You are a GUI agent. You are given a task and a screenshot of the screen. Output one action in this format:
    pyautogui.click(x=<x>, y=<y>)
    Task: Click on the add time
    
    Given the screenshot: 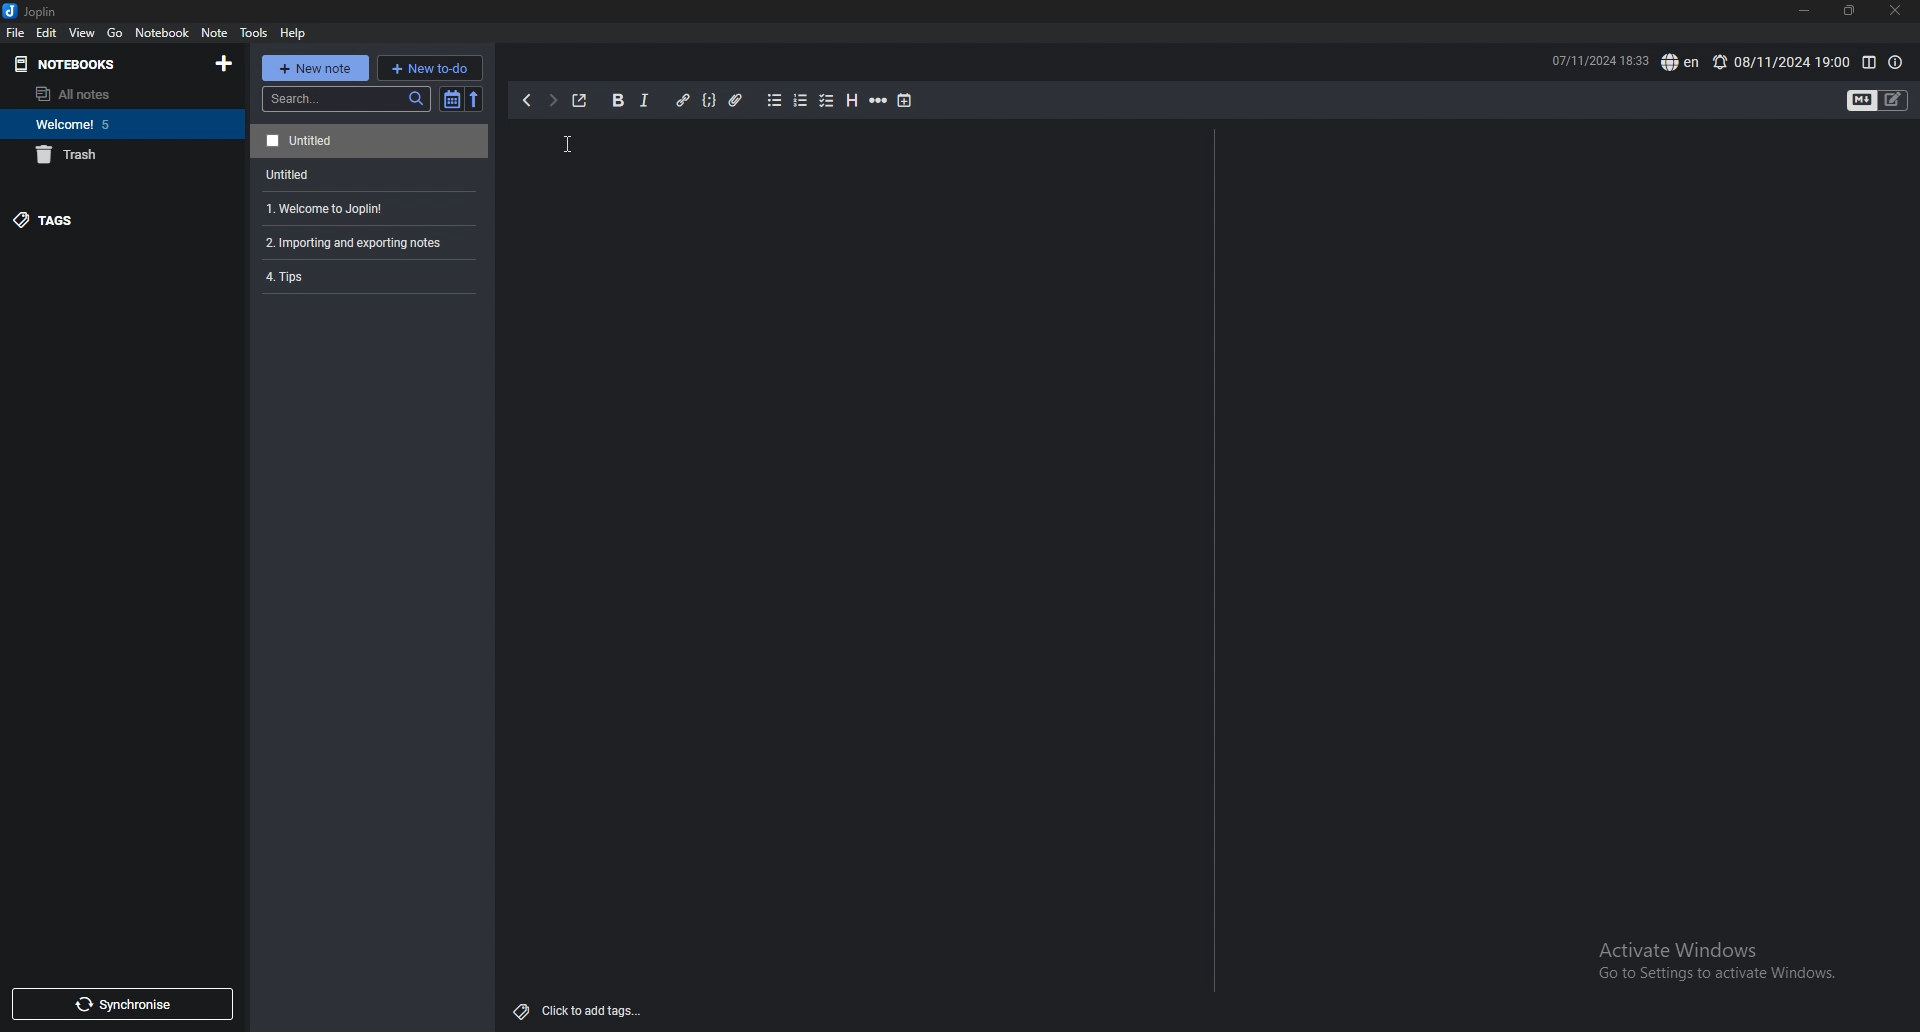 What is the action you would take?
    pyautogui.click(x=906, y=100)
    